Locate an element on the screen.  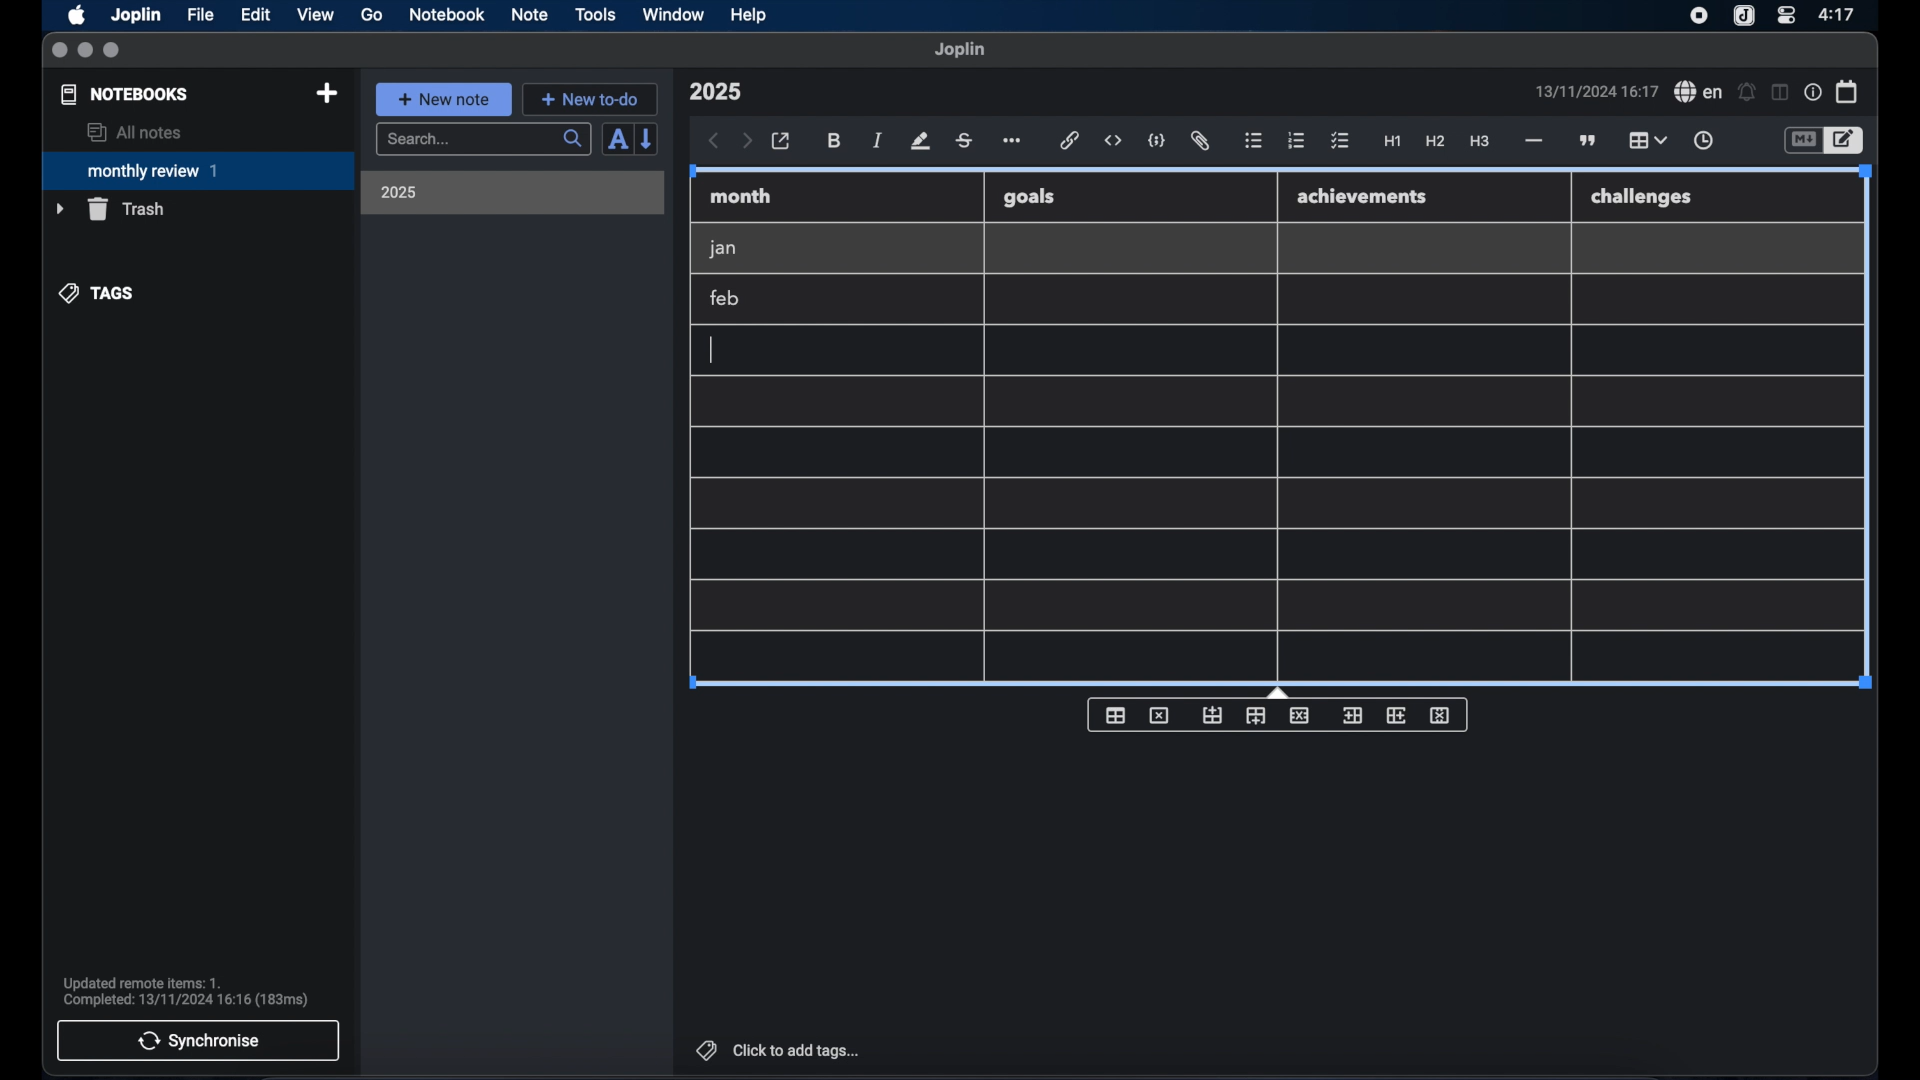
new notebook is located at coordinates (326, 94).